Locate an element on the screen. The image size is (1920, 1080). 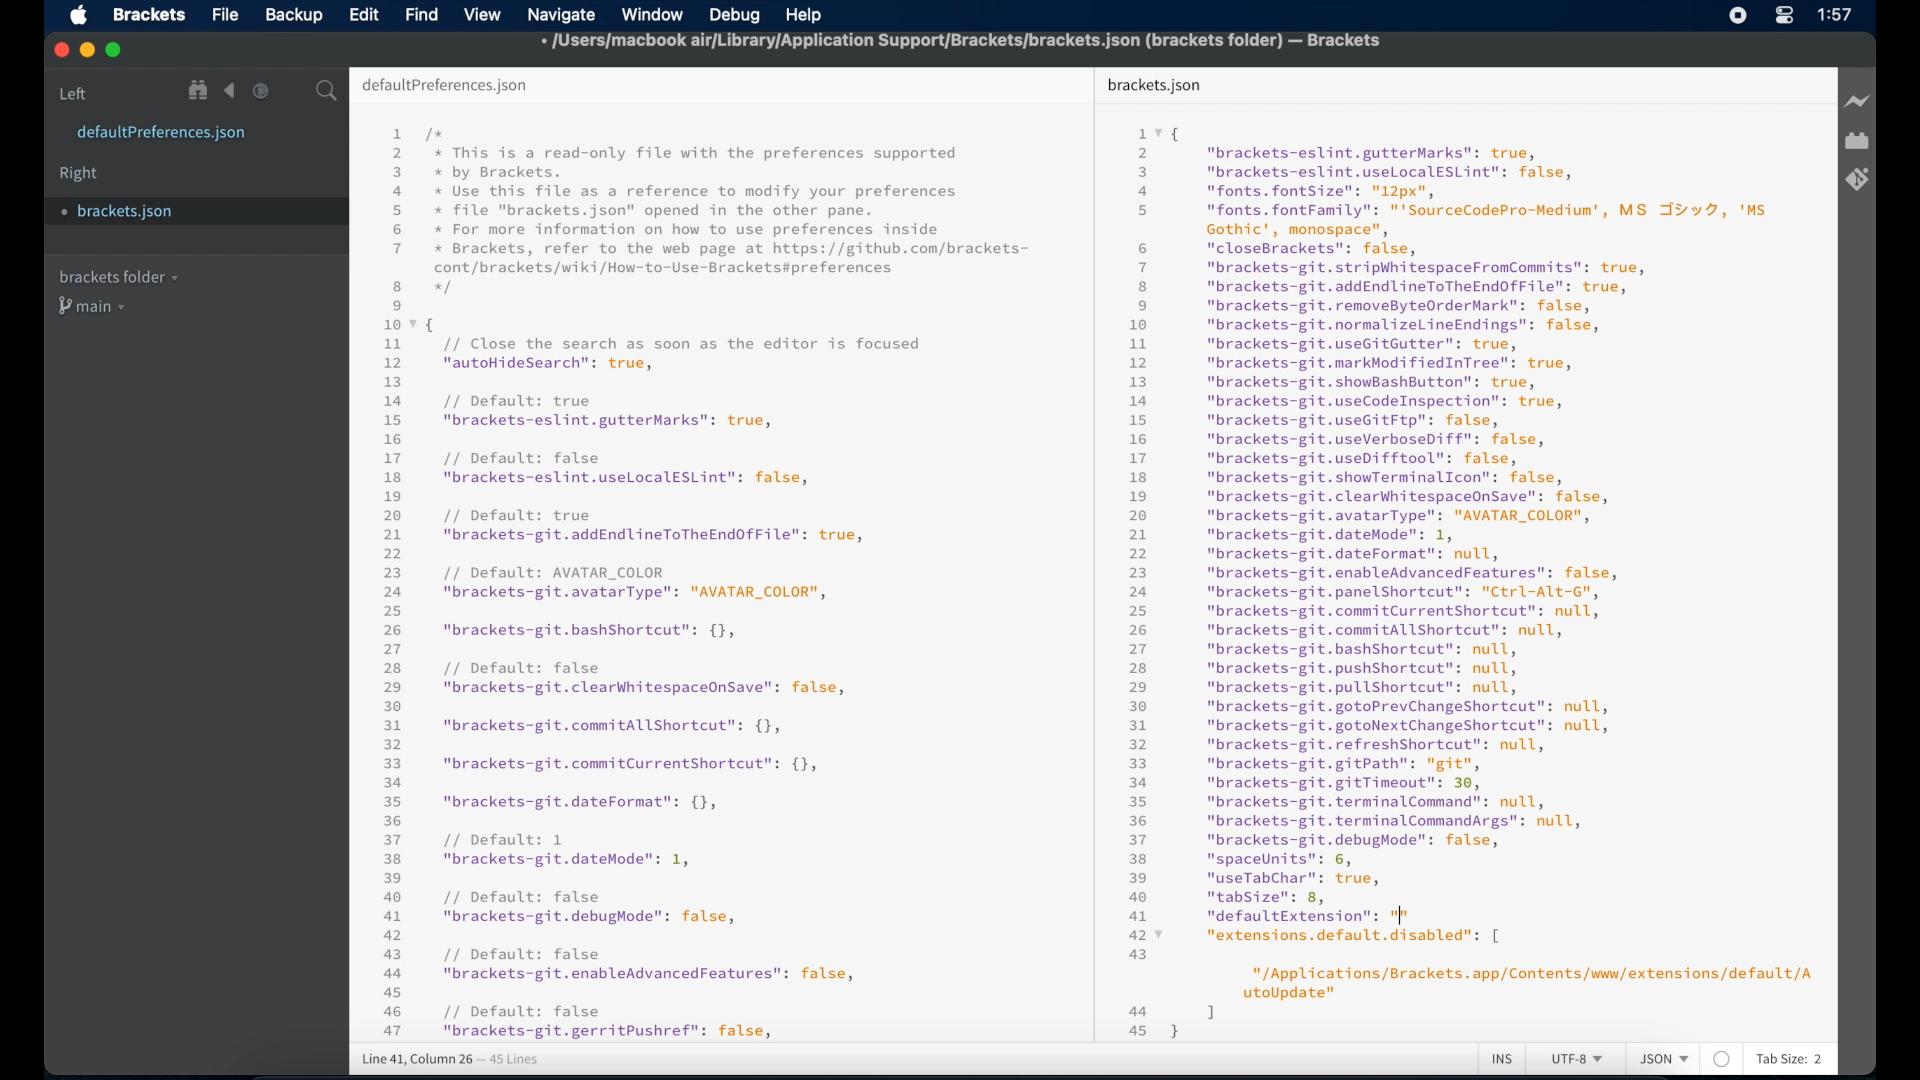
no linter  available for this file is located at coordinates (1721, 1060).